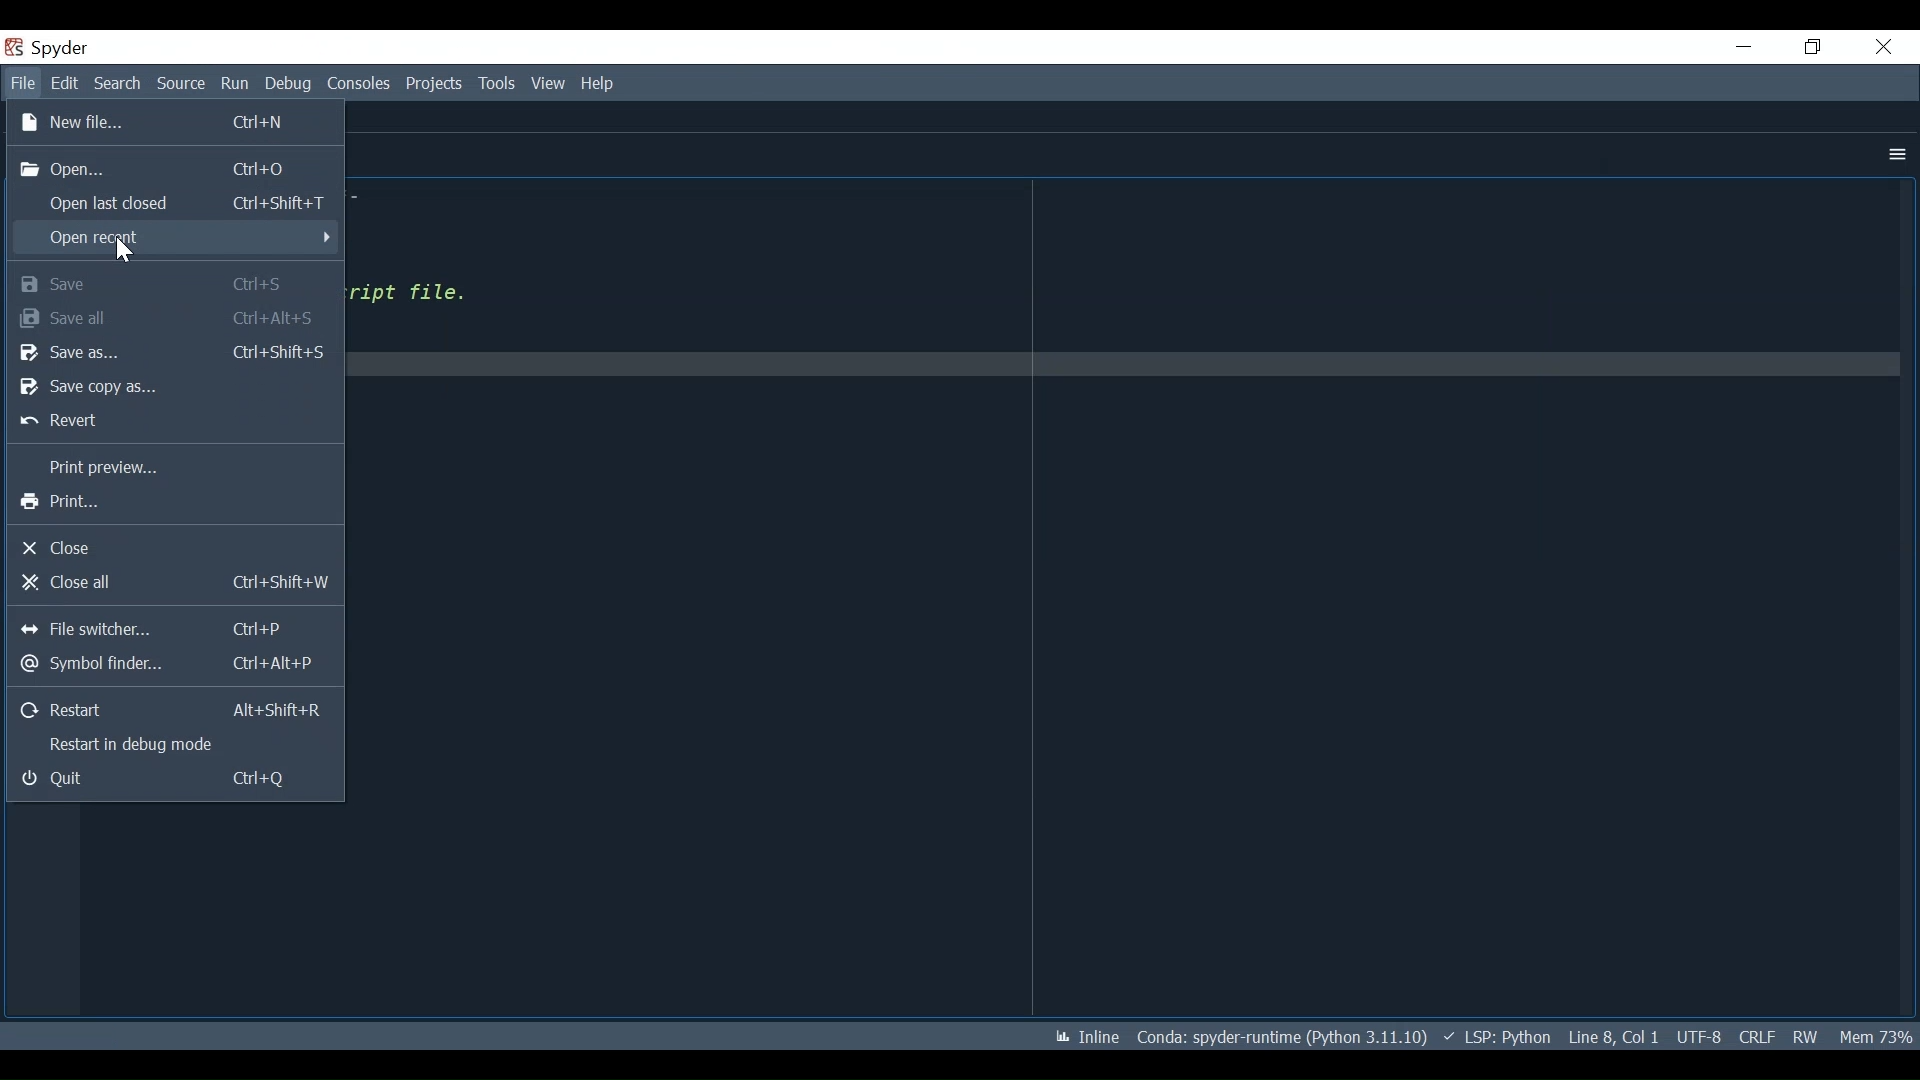  I want to click on Edit, so click(64, 83).